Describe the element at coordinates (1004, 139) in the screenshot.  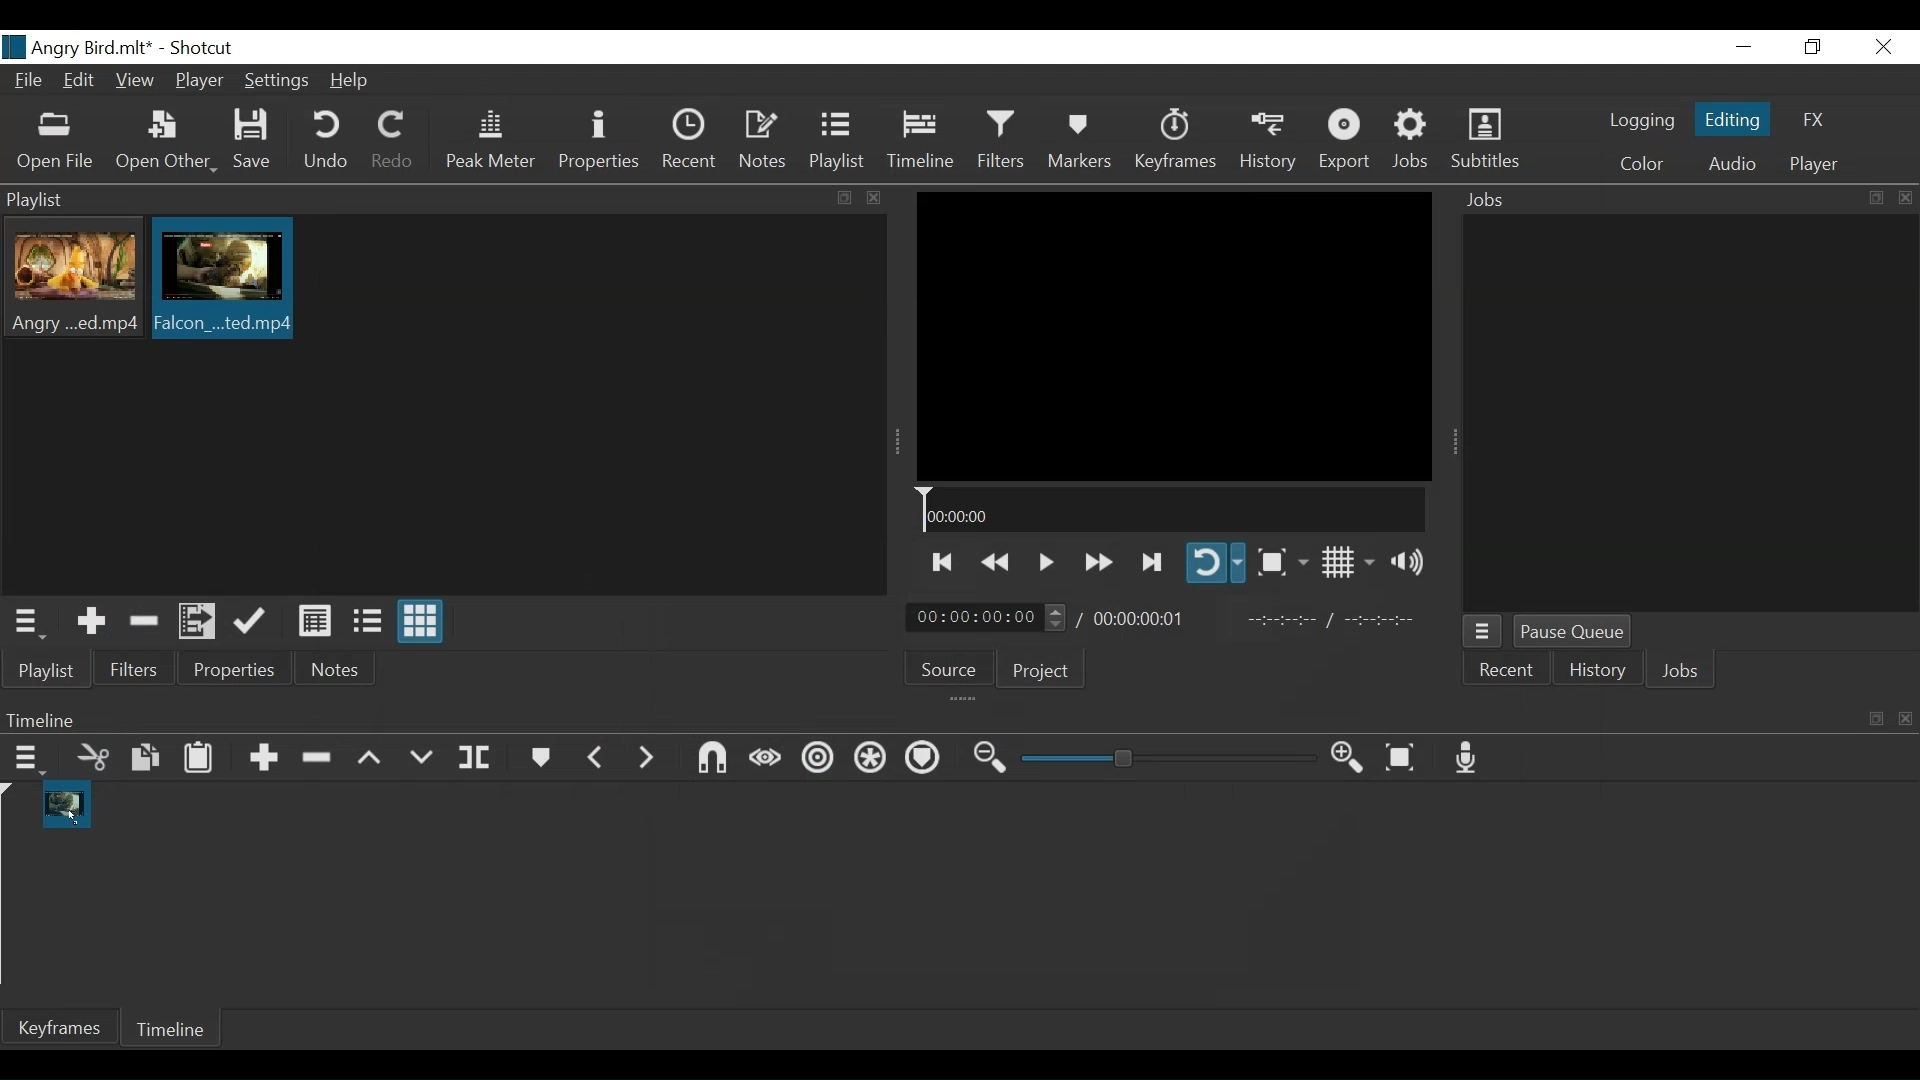
I see `Filters` at that location.